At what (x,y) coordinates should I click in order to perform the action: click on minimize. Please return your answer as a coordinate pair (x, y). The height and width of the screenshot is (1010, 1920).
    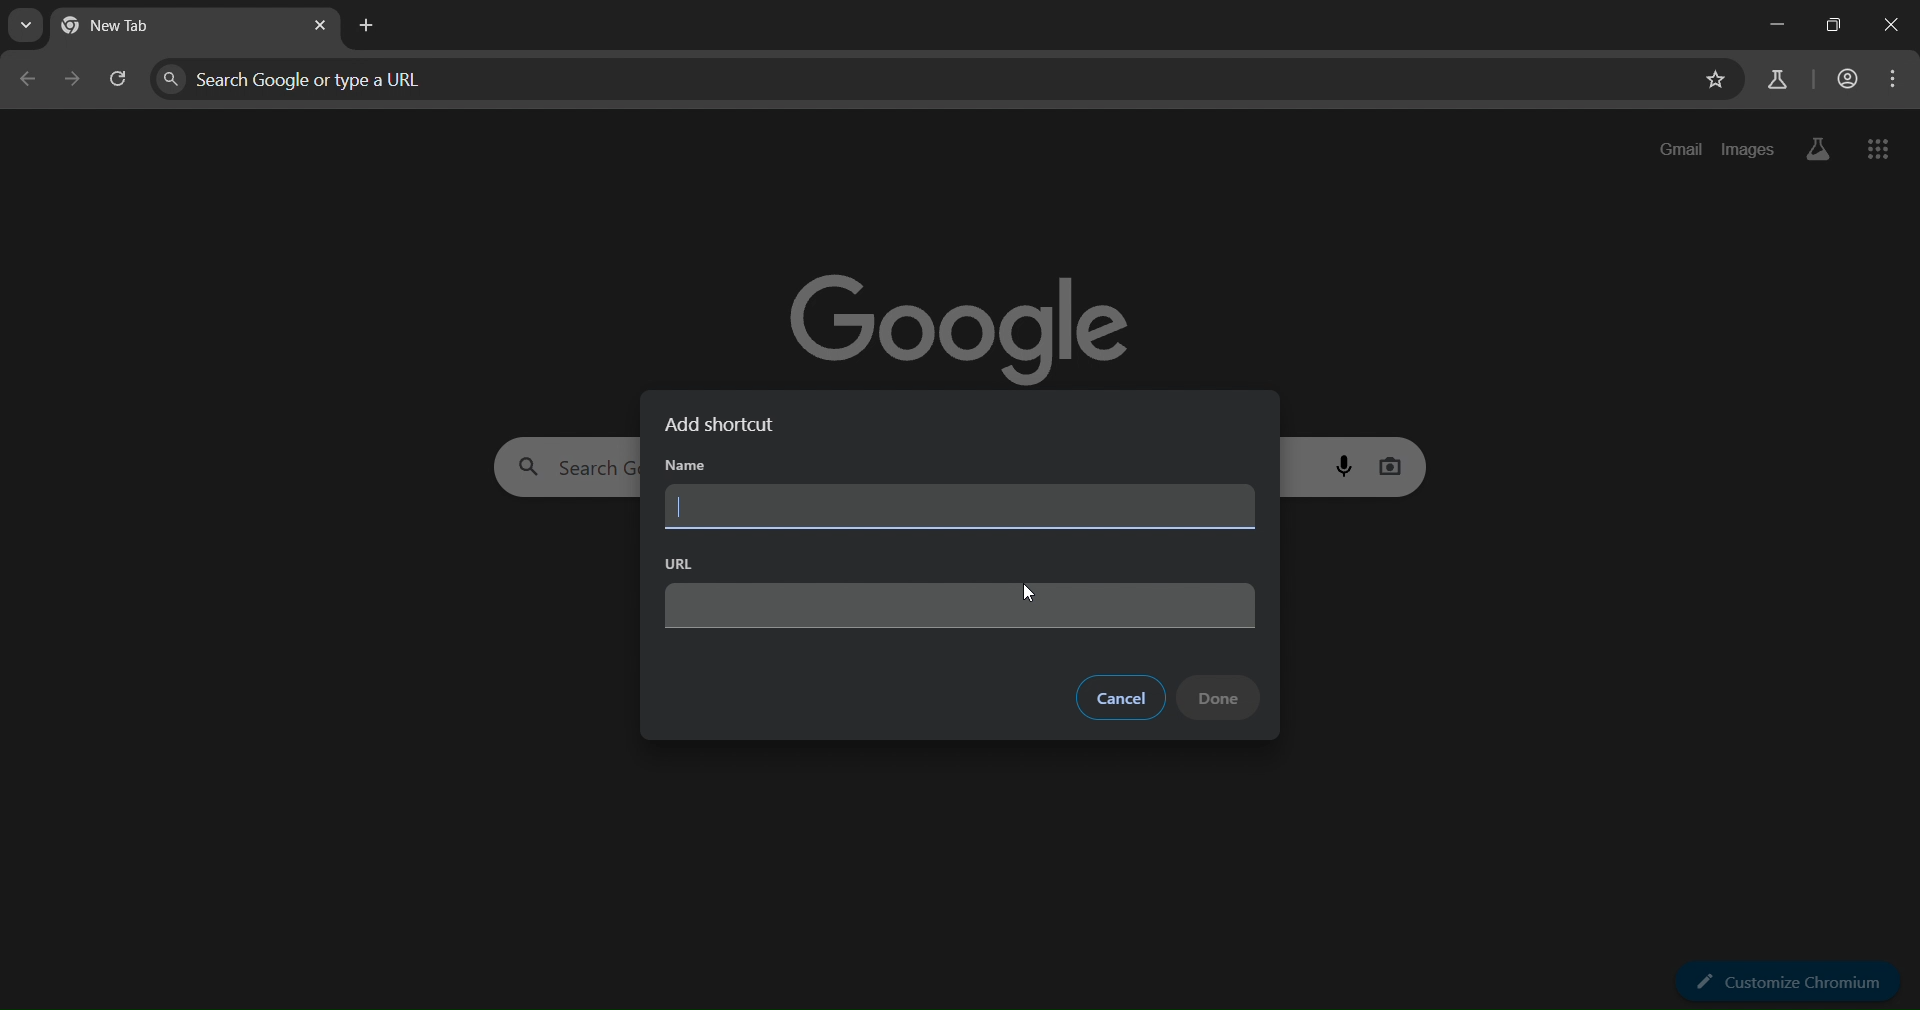
    Looking at the image, I should click on (1772, 28).